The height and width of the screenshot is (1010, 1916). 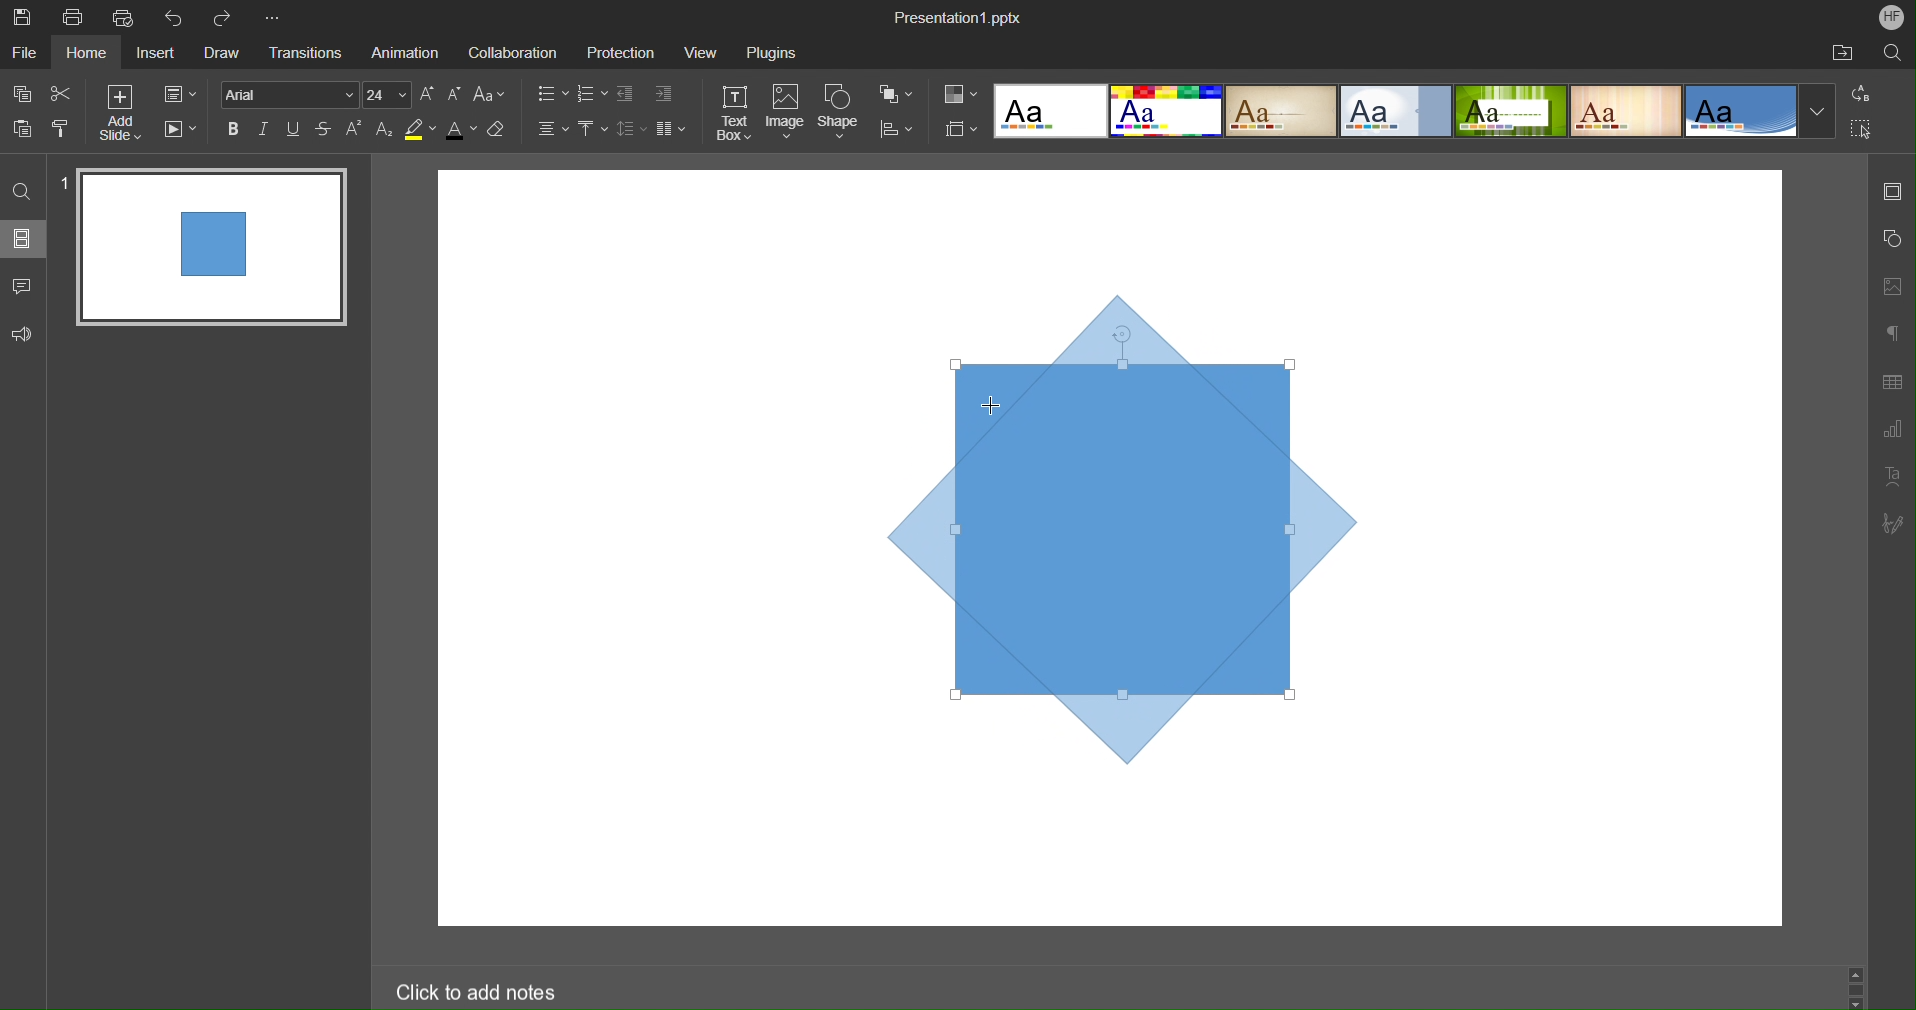 What do you see at coordinates (181, 130) in the screenshot?
I see `Playback` at bounding box center [181, 130].